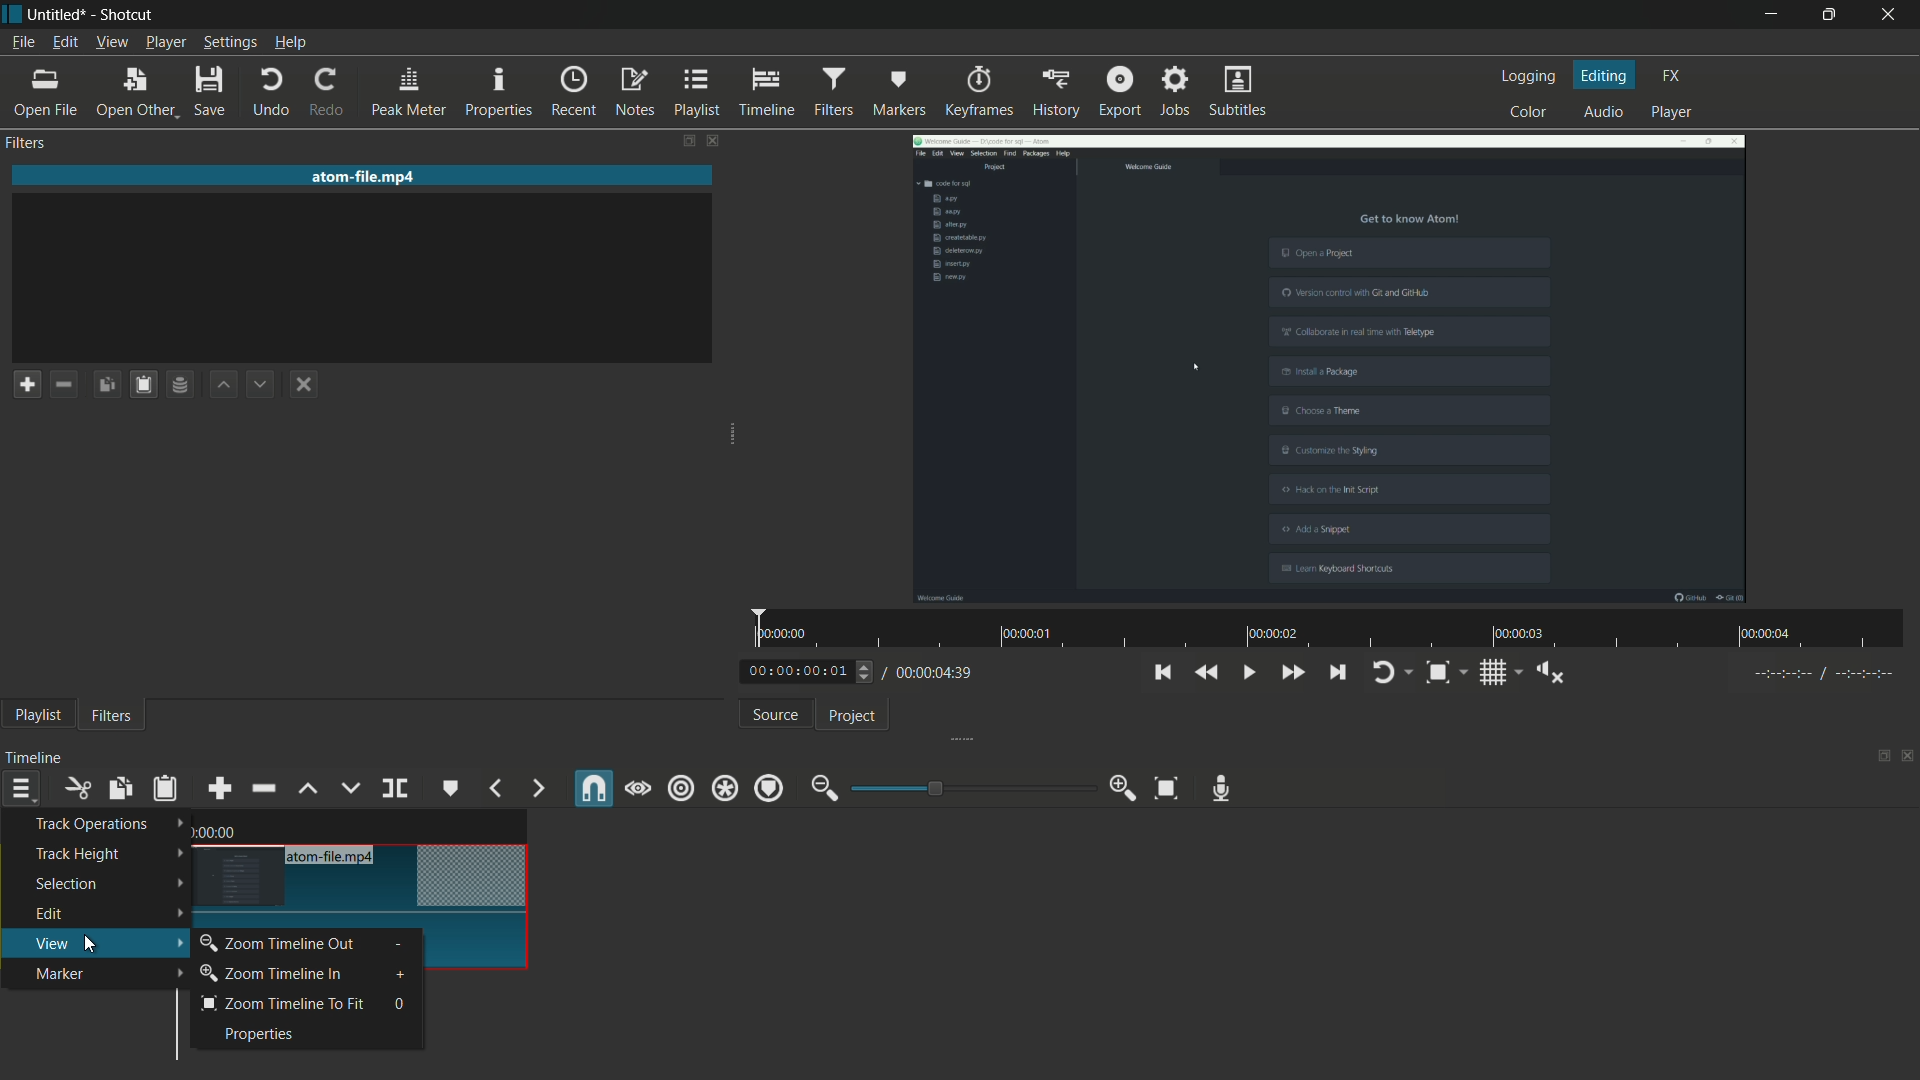  What do you see at coordinates (112, 715) in the screenshot?
I see `filters` at bounding box center [112, 715].